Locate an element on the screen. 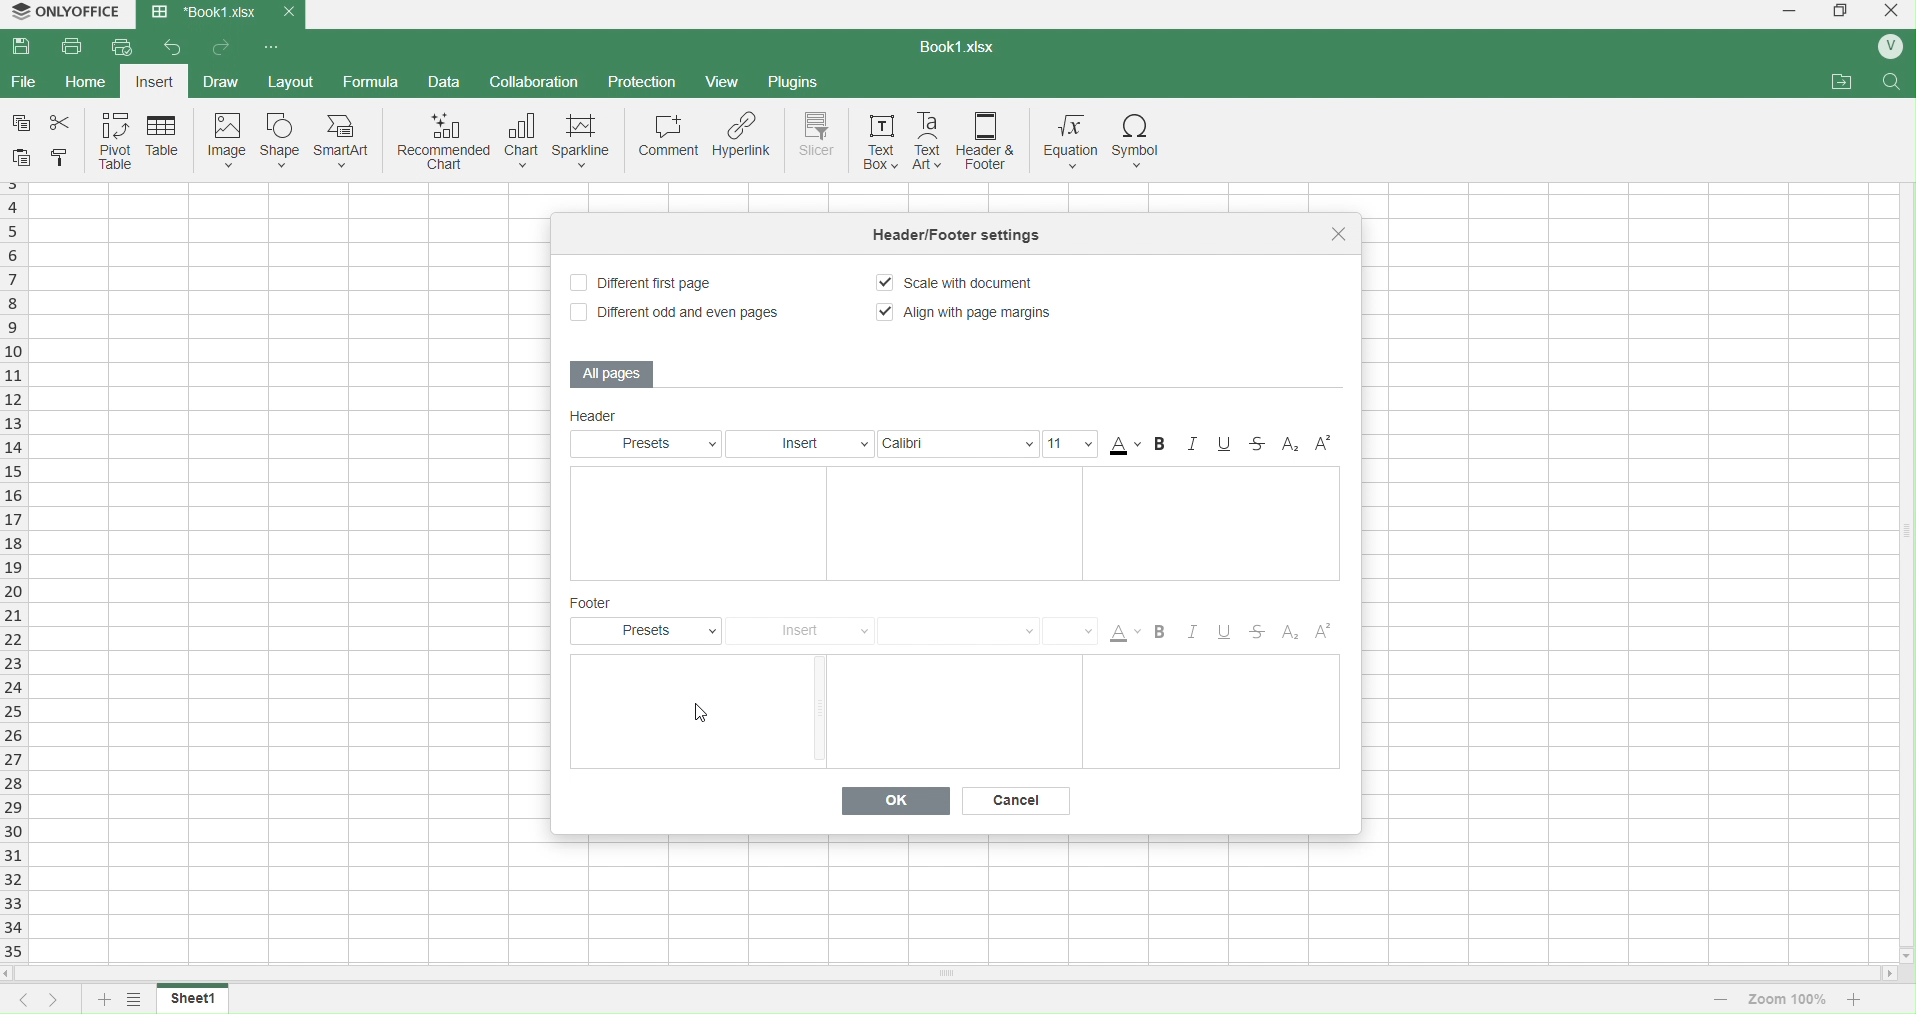  insert is located at coordinates (154, 81).